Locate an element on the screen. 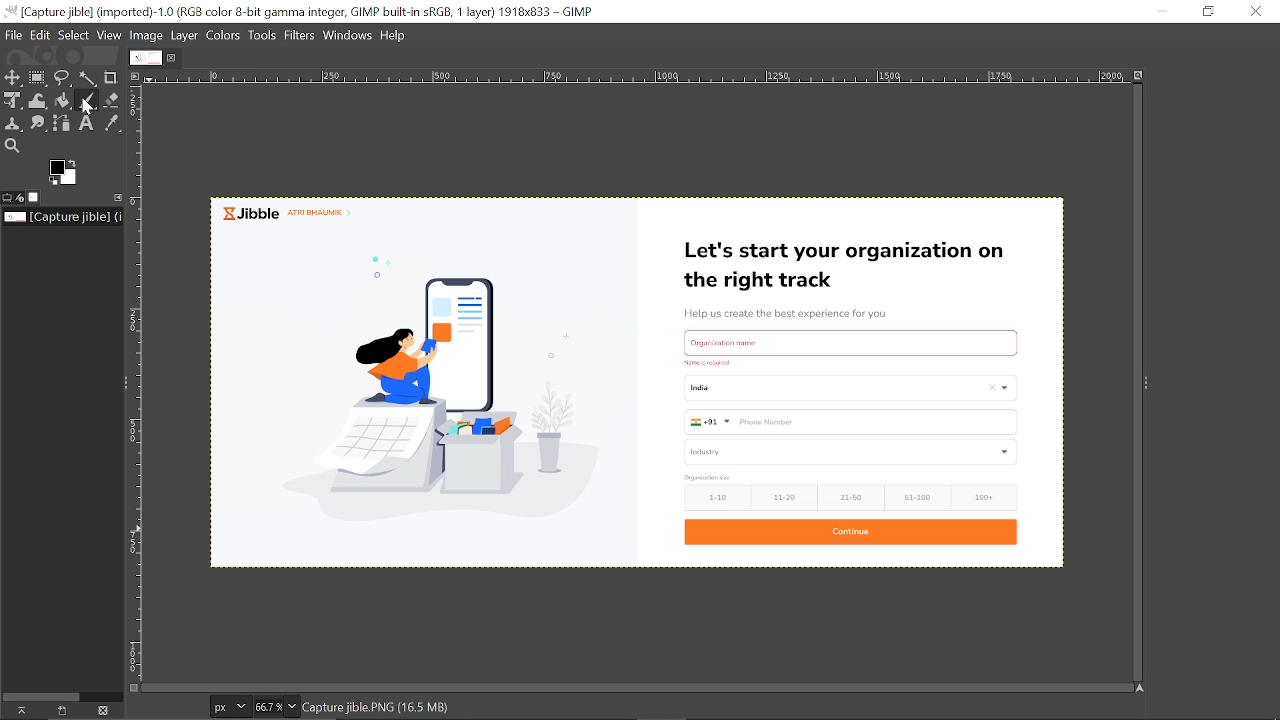 The width and height of the screenshot is (1280, 720). Close is located at coordinates (1254, 12).